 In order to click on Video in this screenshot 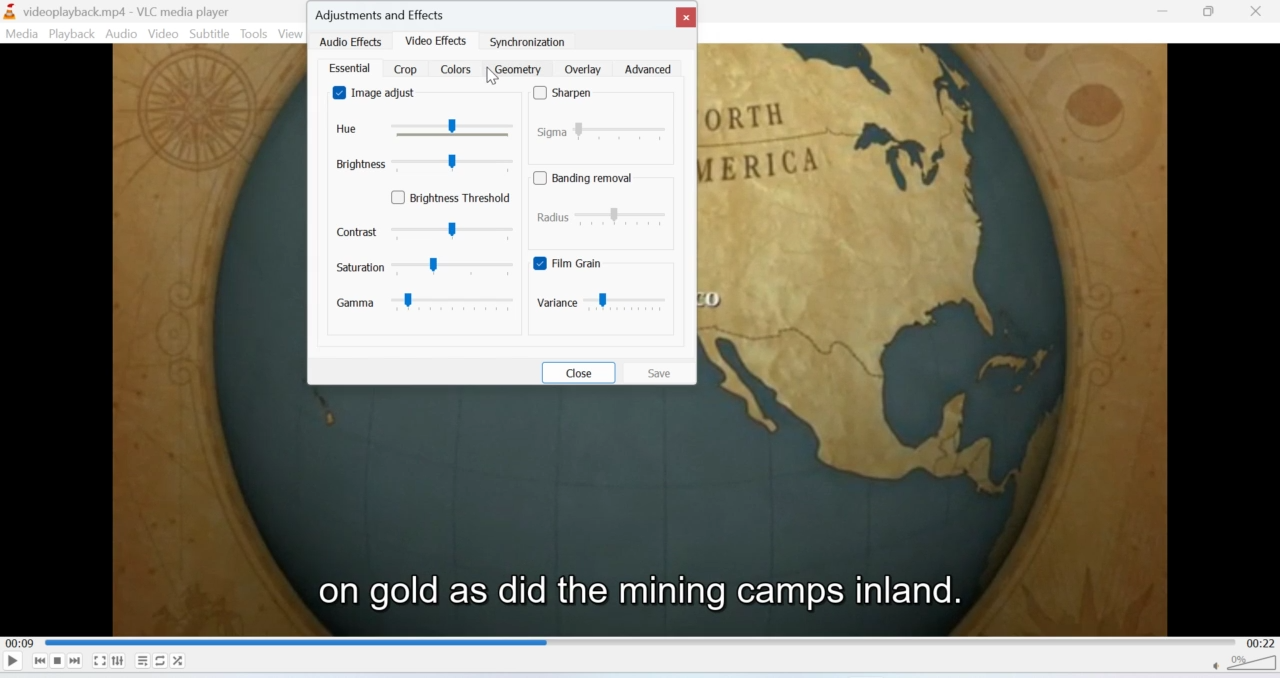, I will do `click(161, 34)`.